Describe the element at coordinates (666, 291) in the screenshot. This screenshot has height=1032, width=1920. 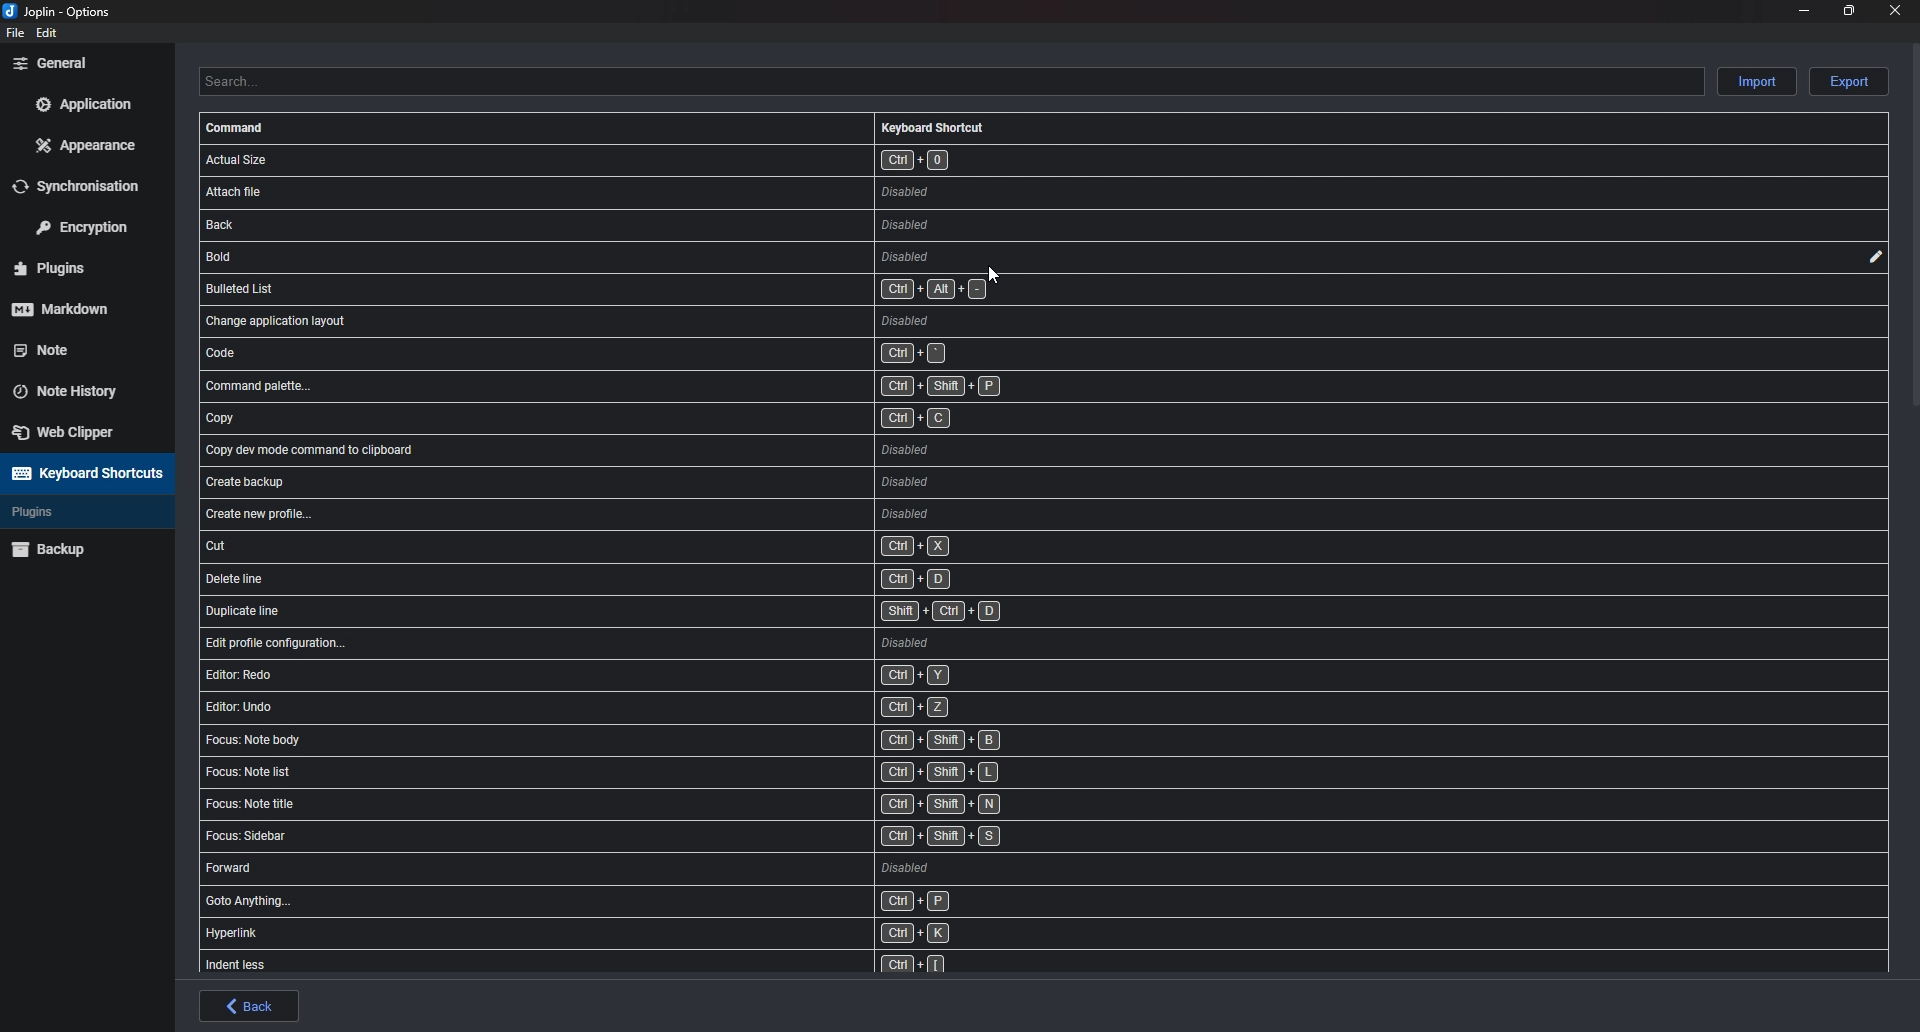
I see `shortcut` at that location.